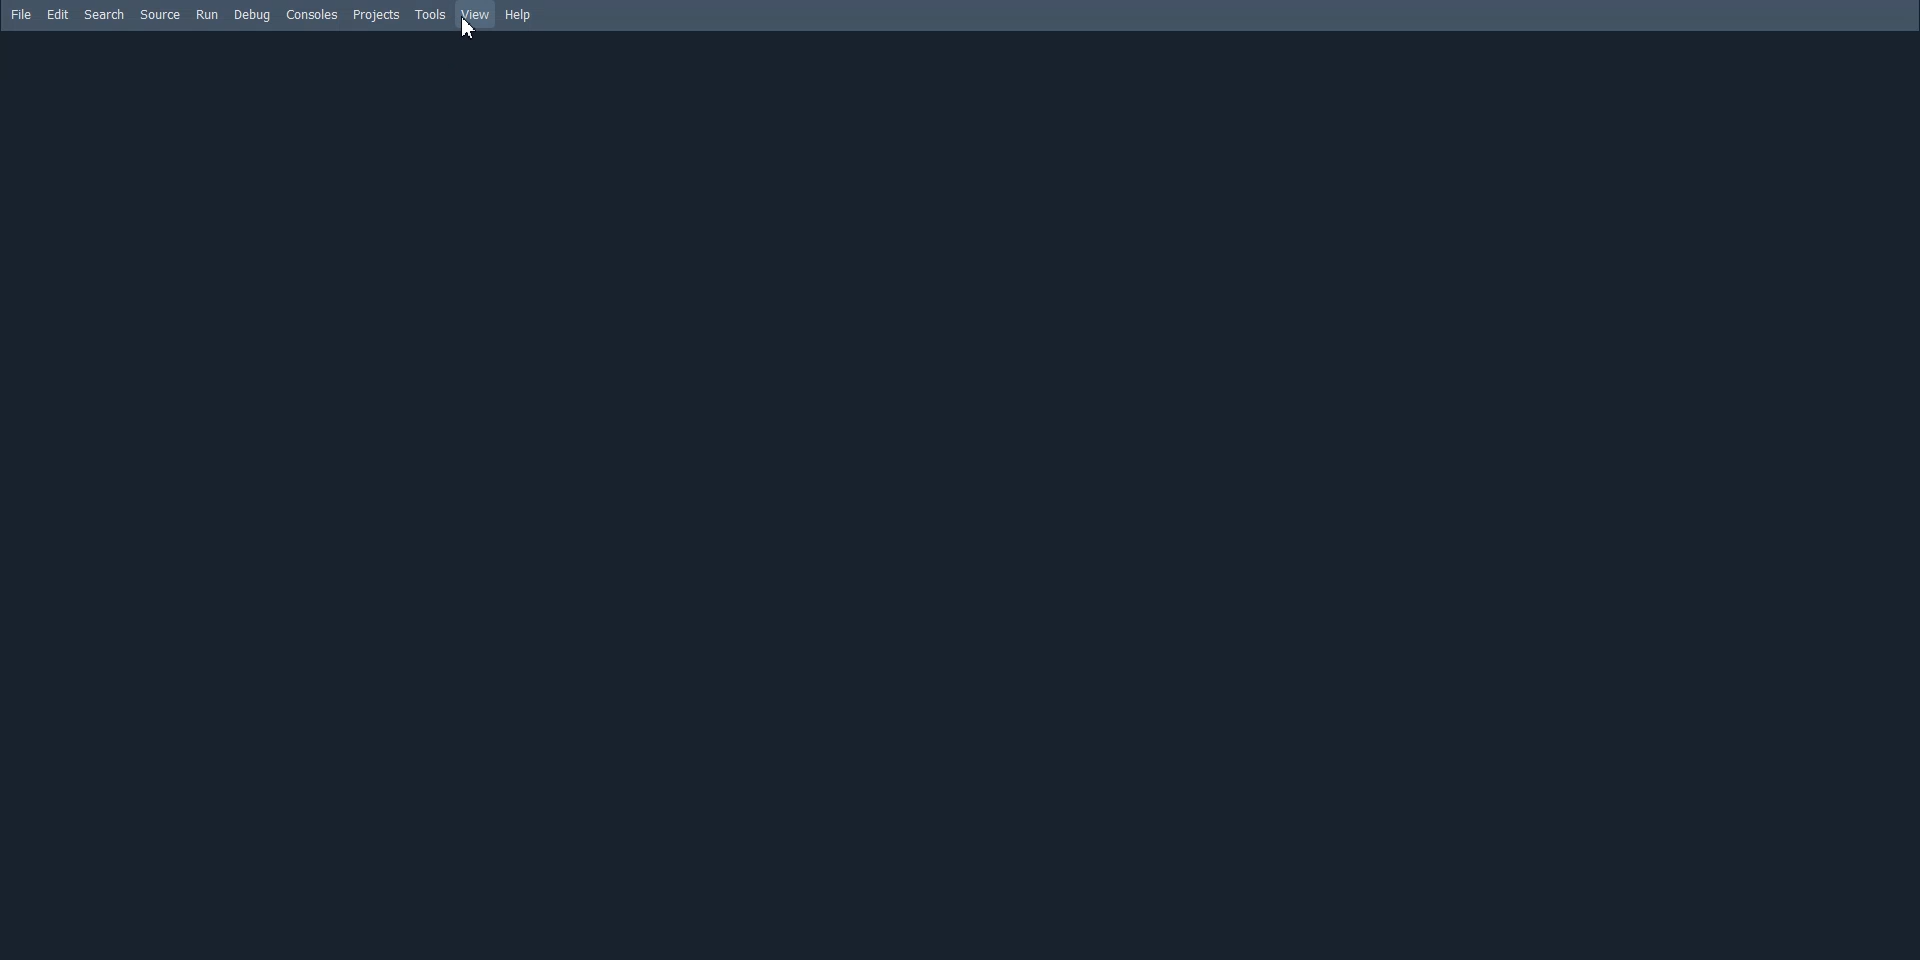  I want to click on Search, so click(105, 15).